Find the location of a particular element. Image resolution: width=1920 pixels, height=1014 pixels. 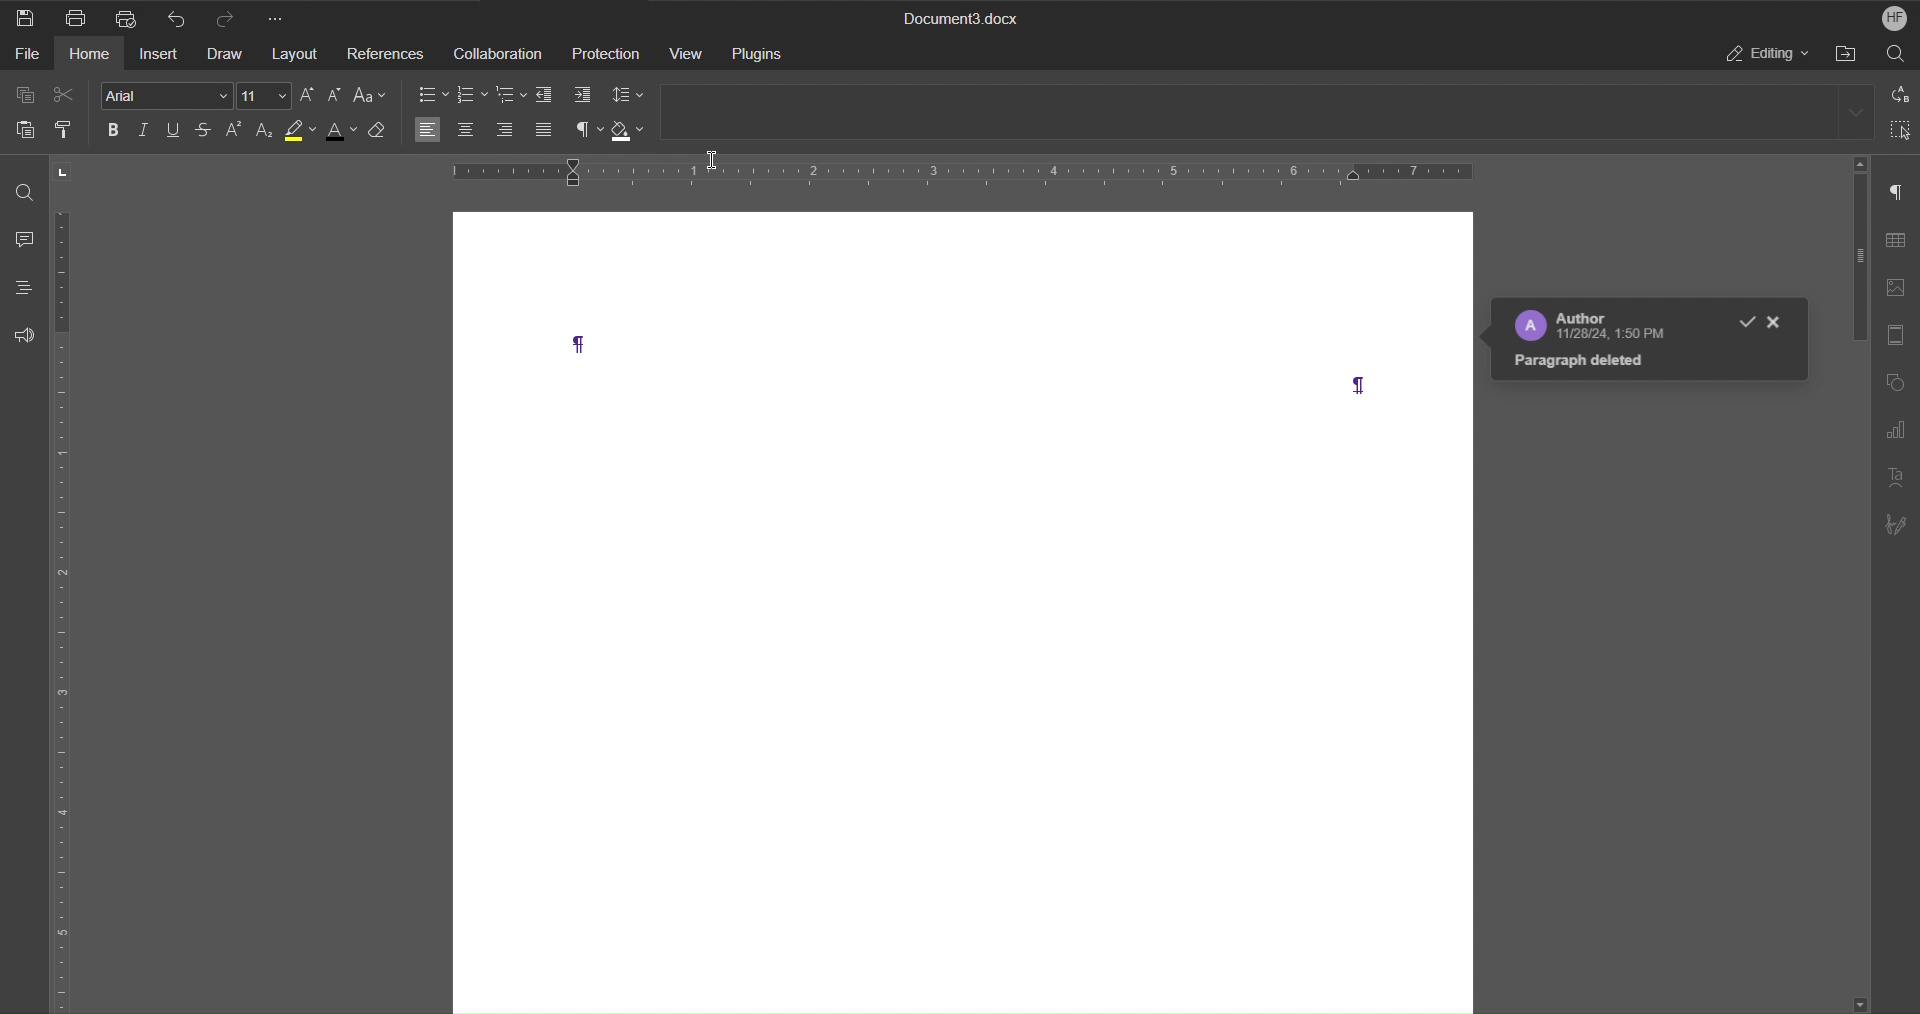

Table Settings is located at coordinates (1900, 238).